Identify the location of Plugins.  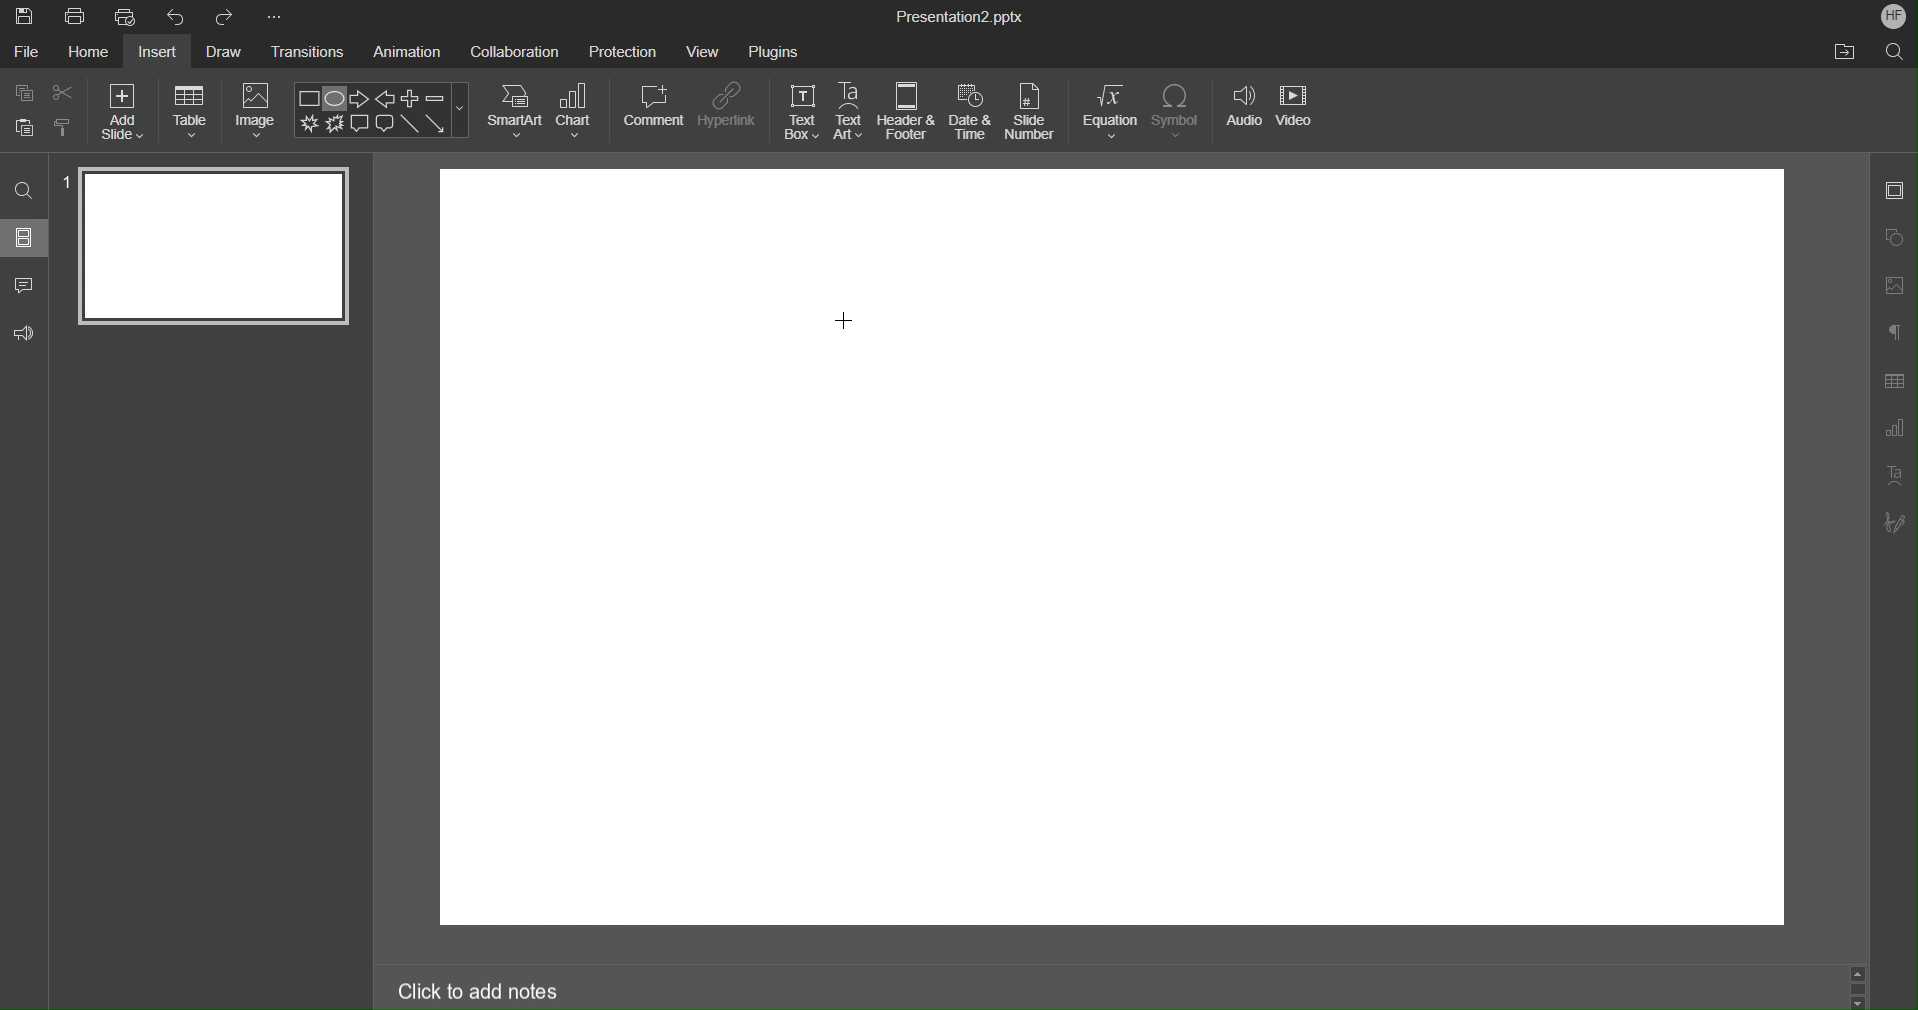
(774, 48).